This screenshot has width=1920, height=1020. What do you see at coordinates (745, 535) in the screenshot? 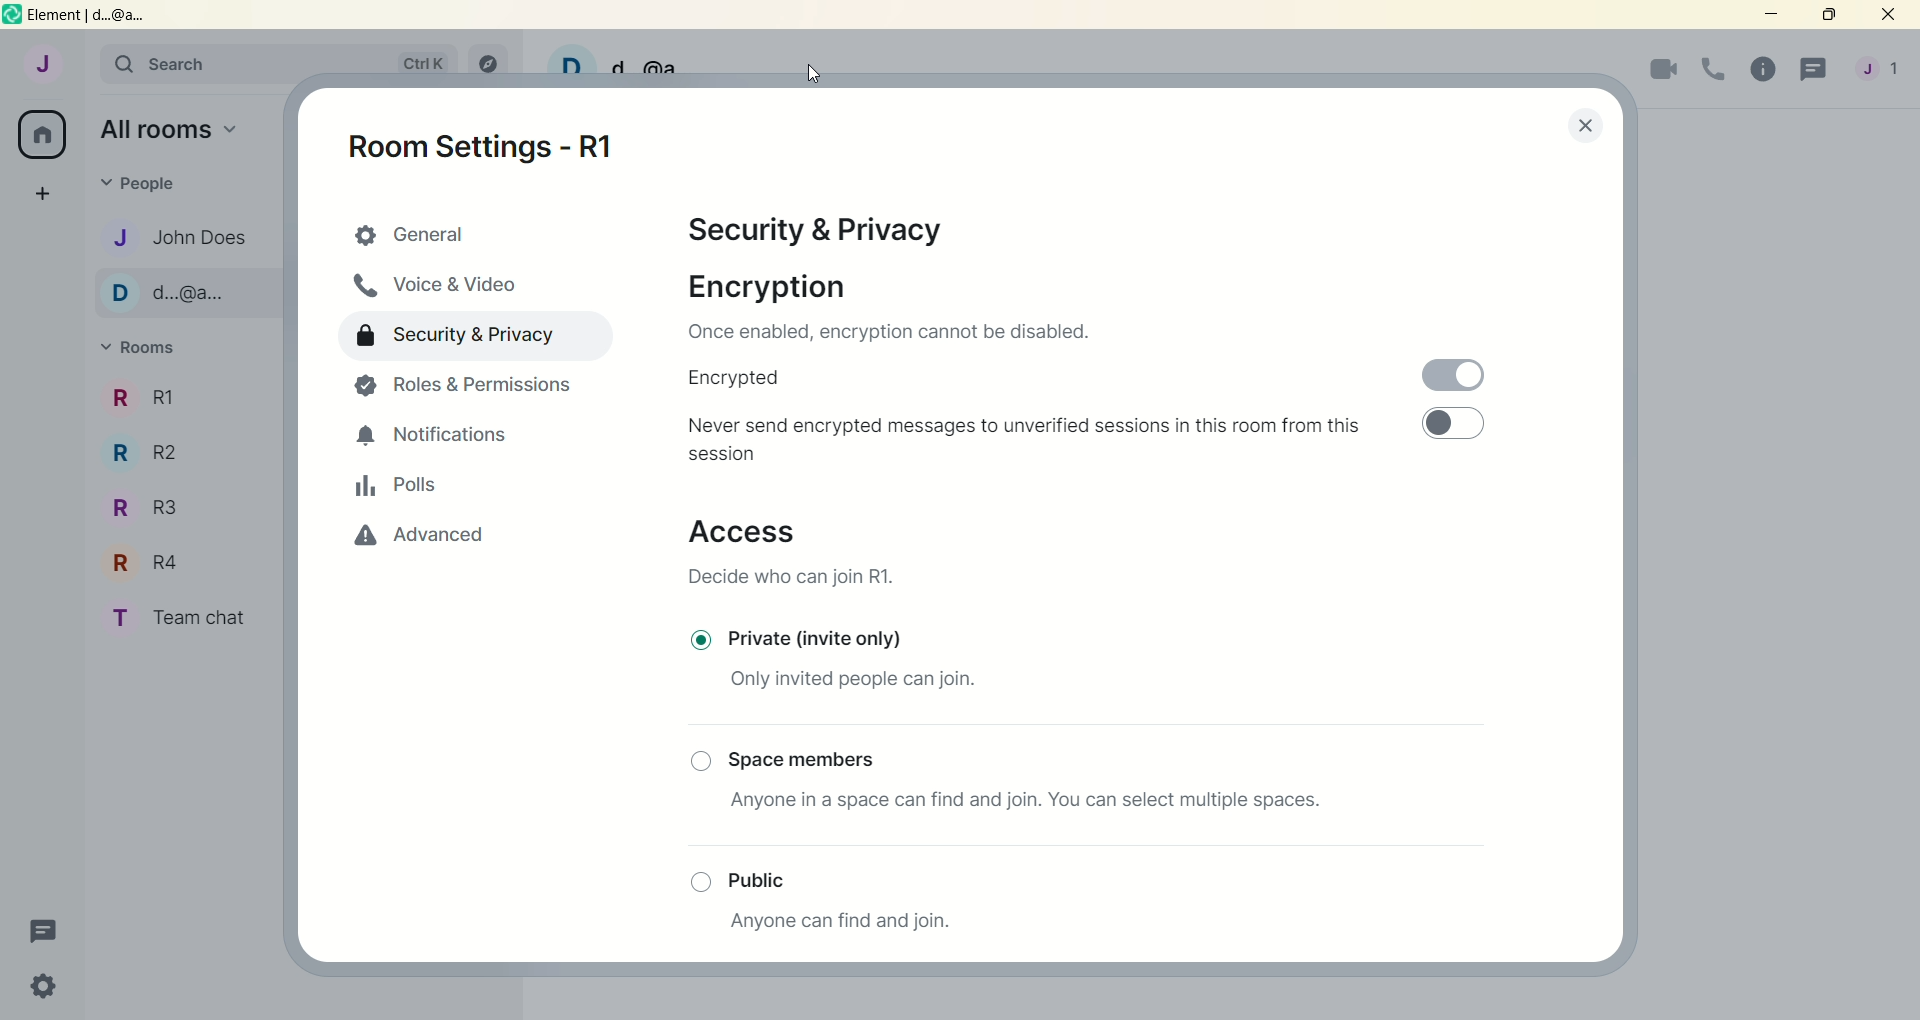
I see `access` at bounding box center [745, 535].